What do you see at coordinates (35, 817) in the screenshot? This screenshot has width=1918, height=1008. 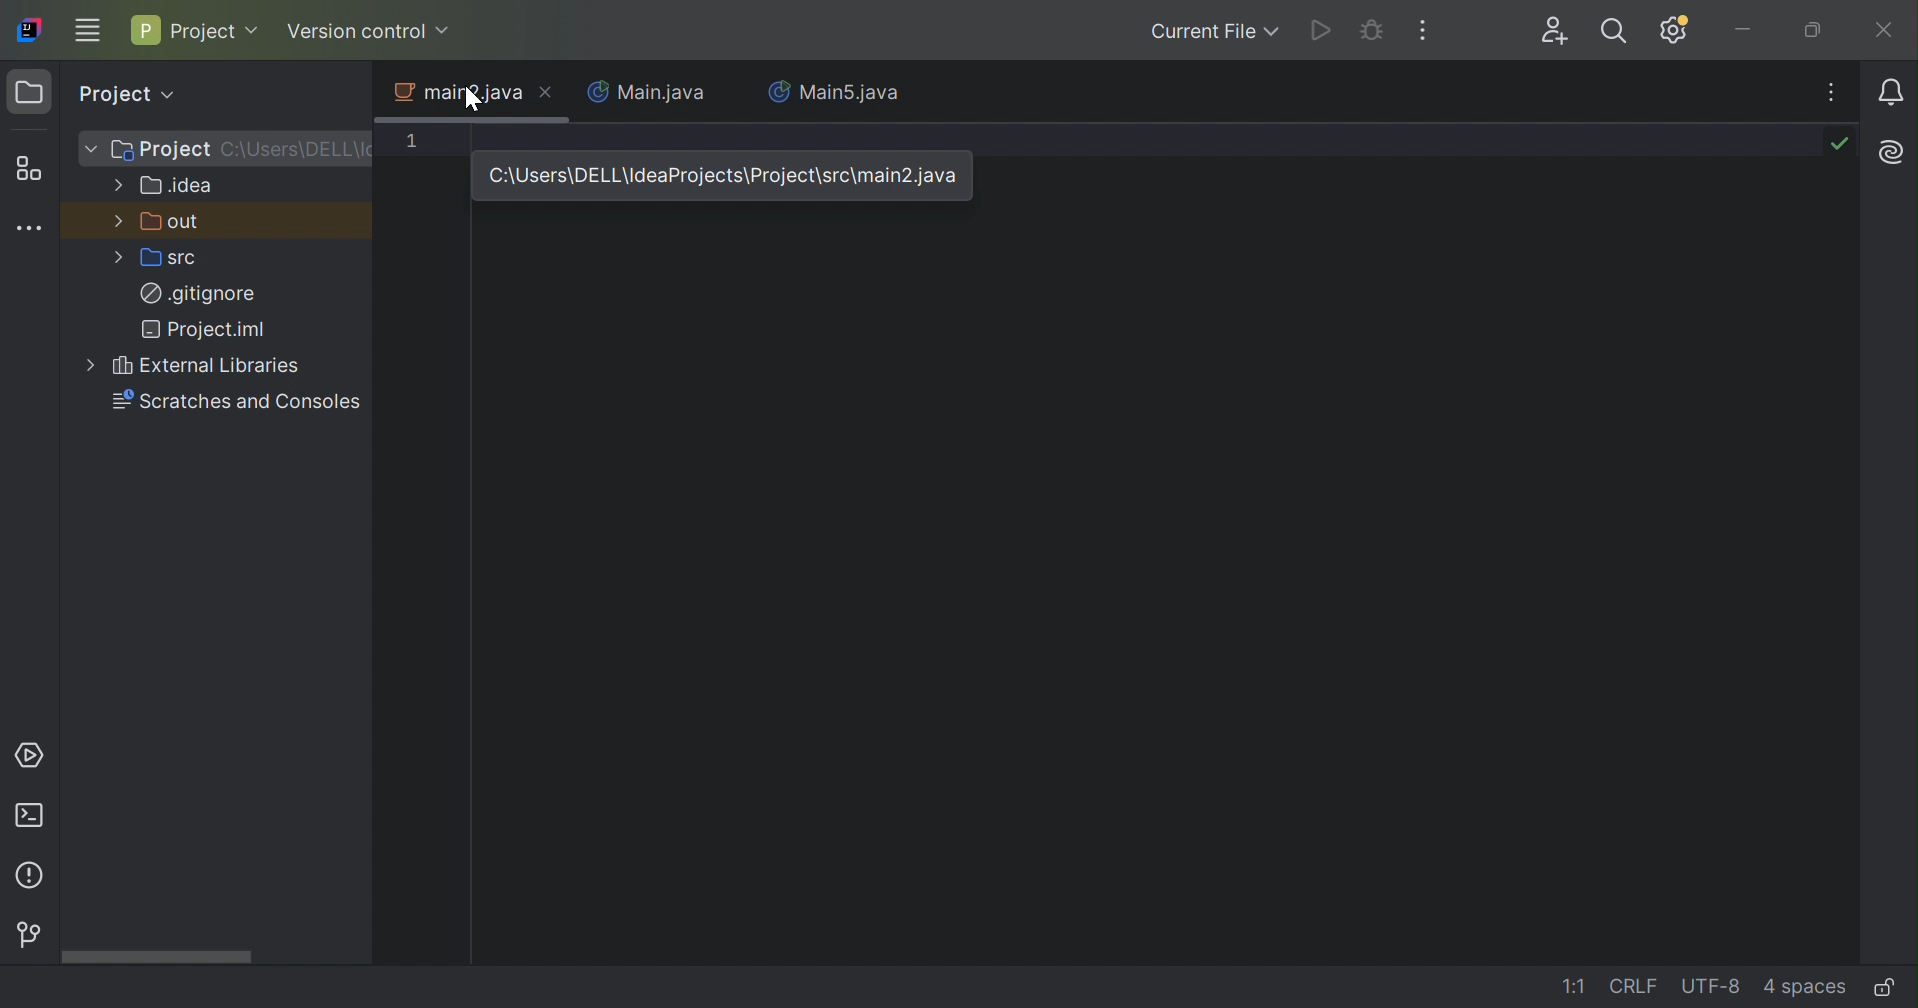 I see `Terminal` at bounding box center [35, 817].